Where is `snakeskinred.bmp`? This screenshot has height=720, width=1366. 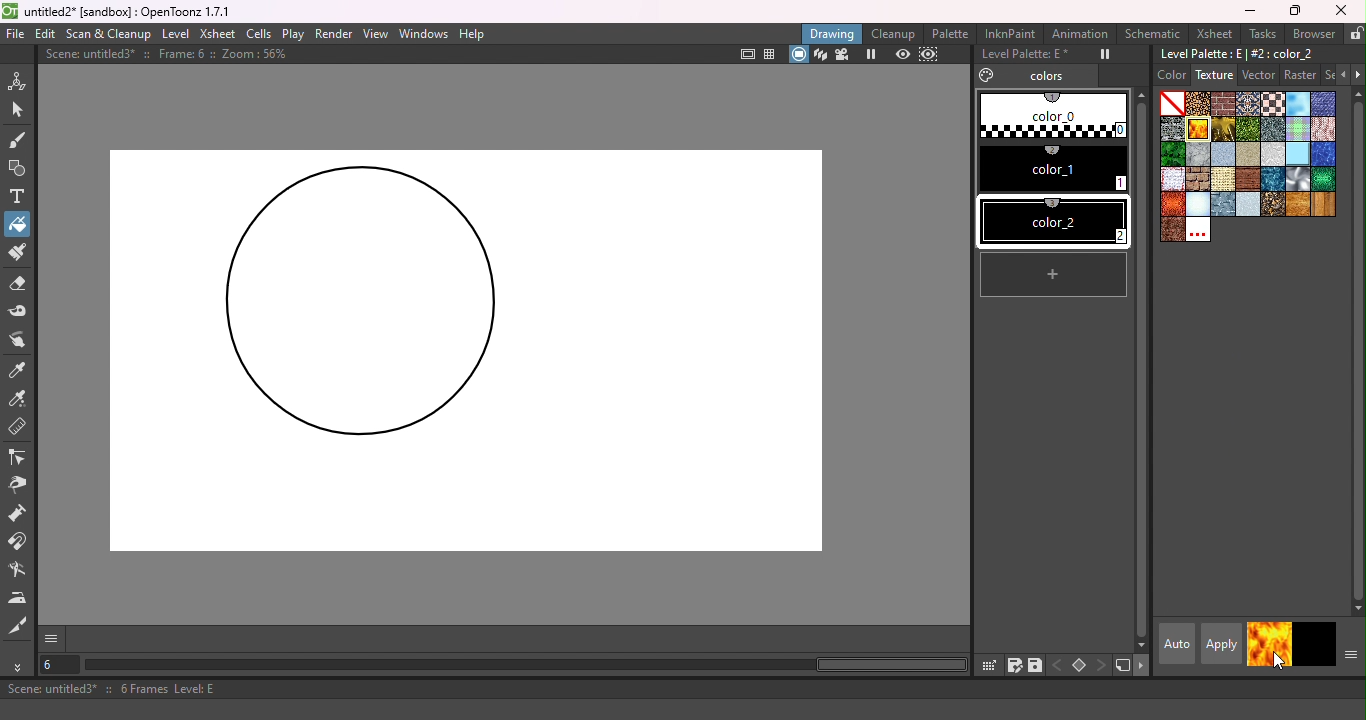
snakeskinred.bmp is located at coordinates (1172, 205).